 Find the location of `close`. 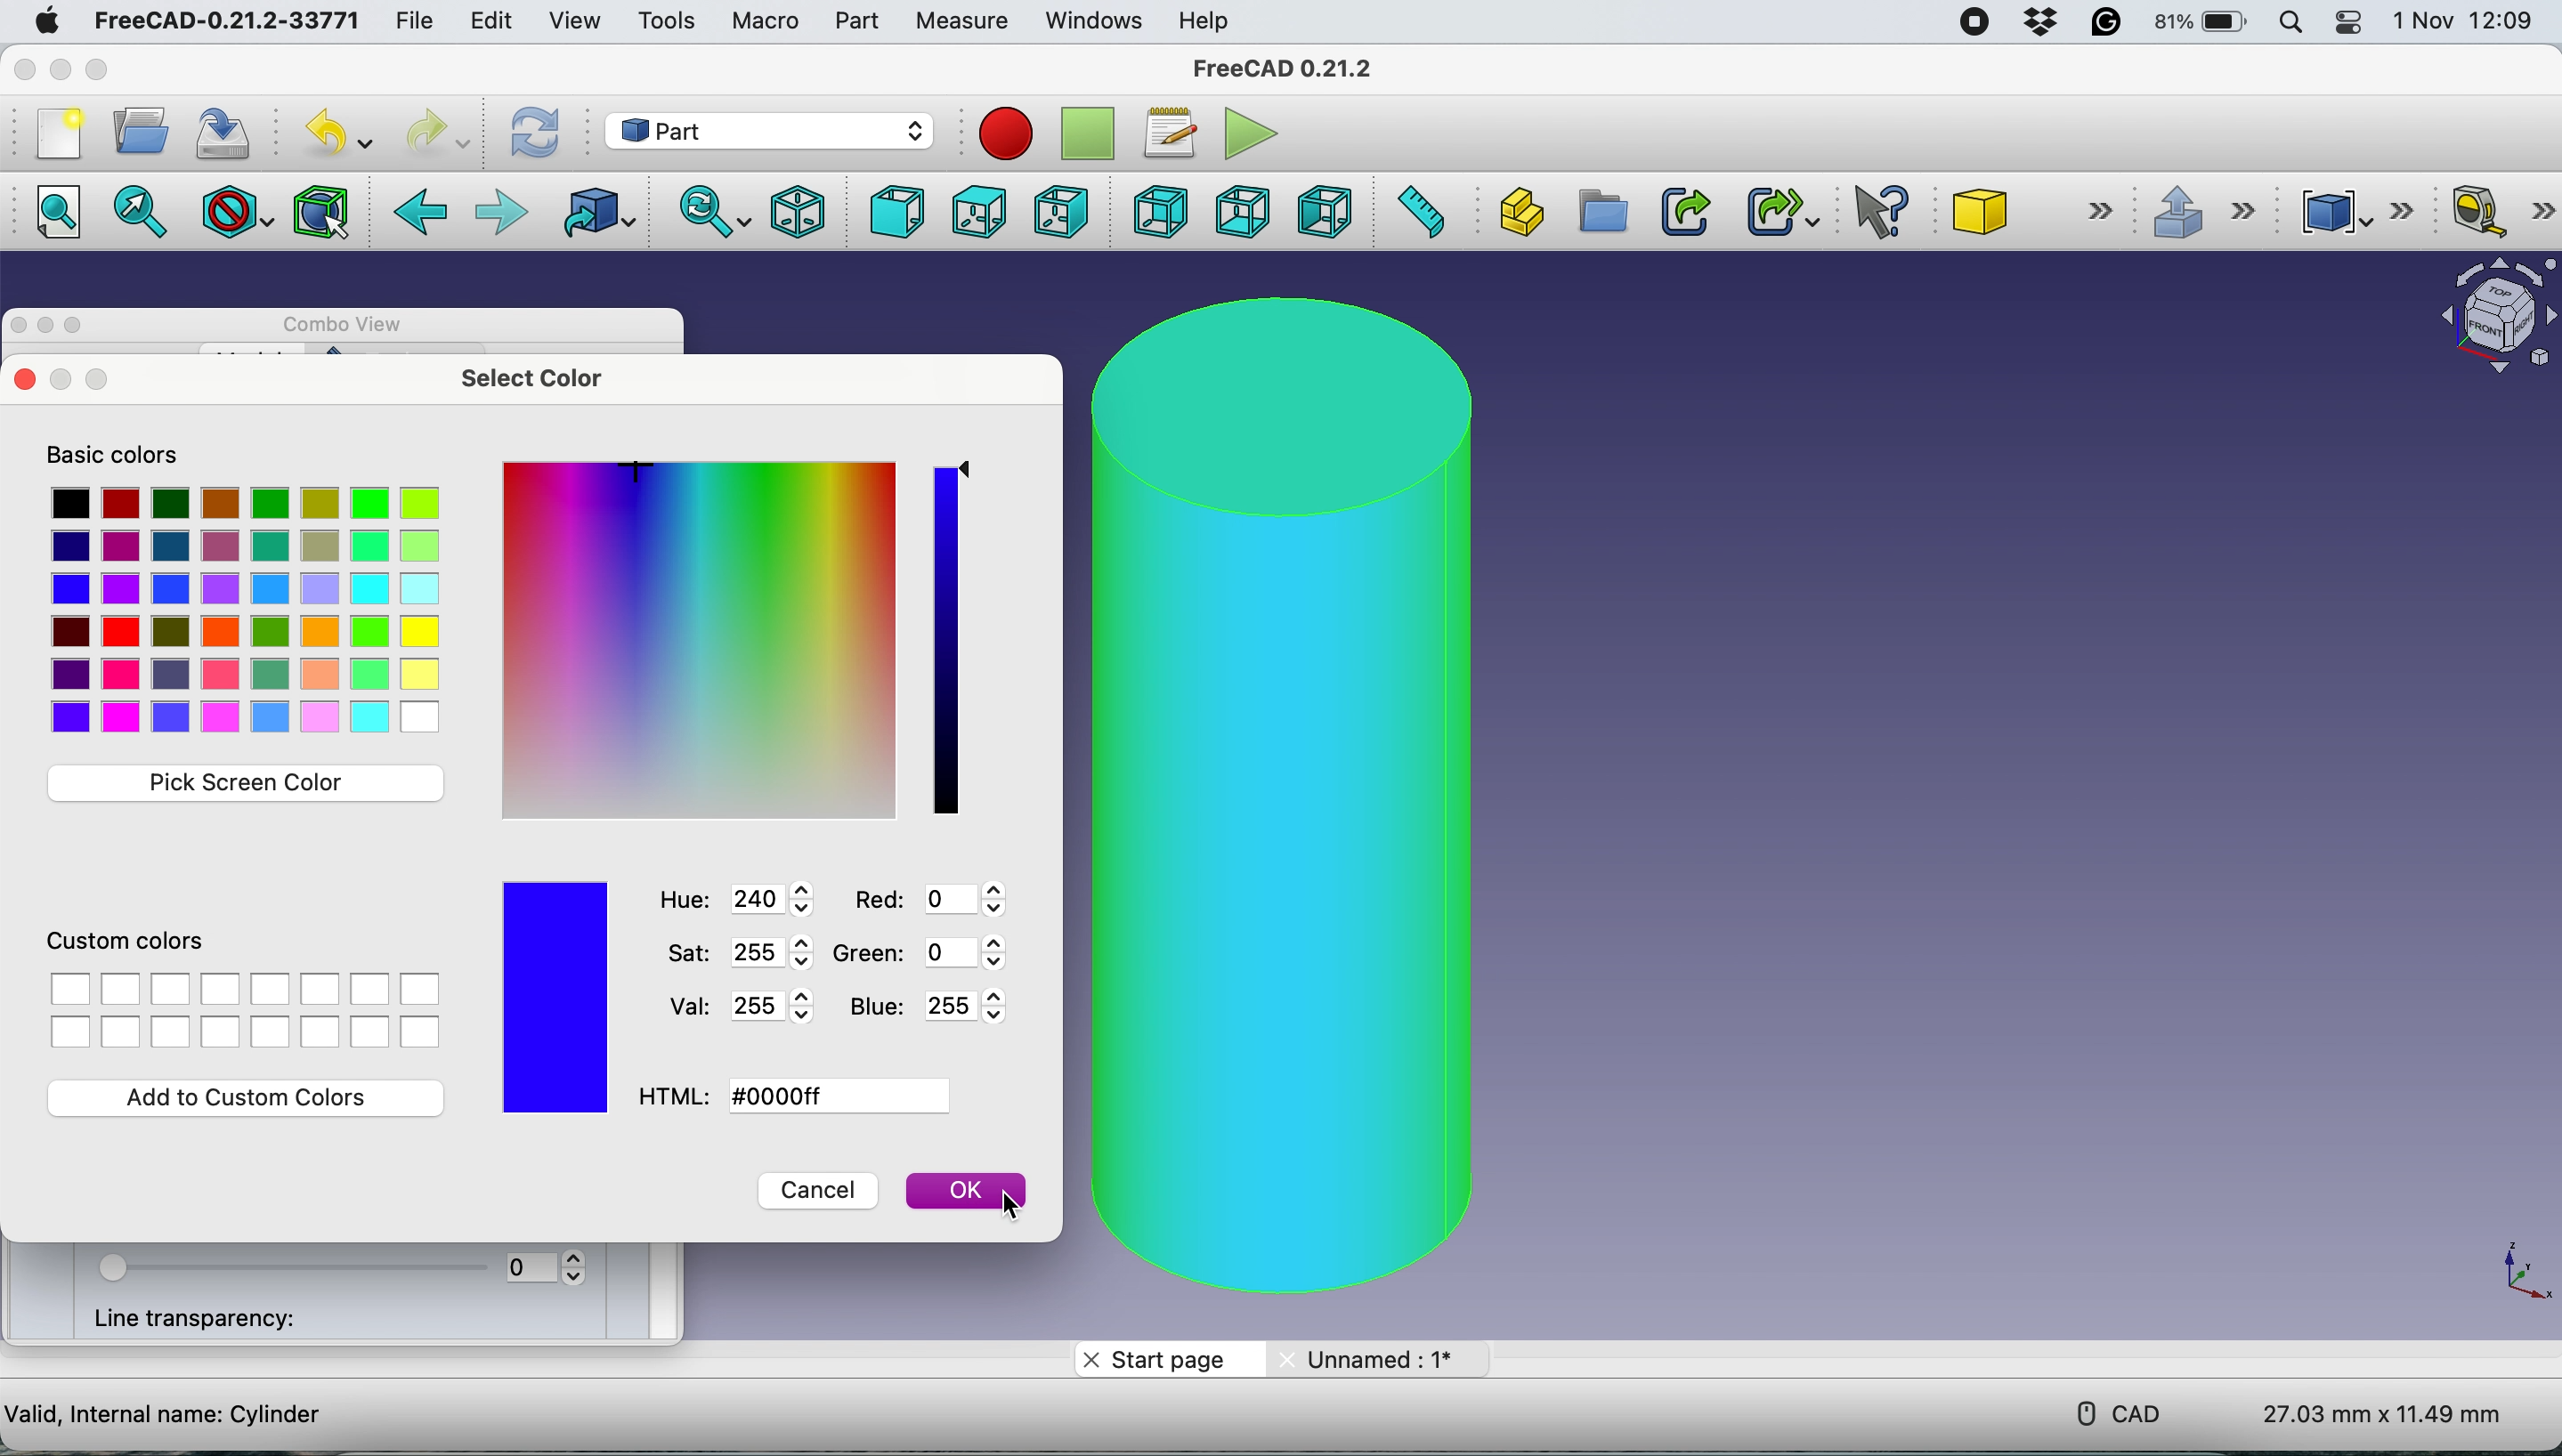

close is located at coordinates (58, 392).